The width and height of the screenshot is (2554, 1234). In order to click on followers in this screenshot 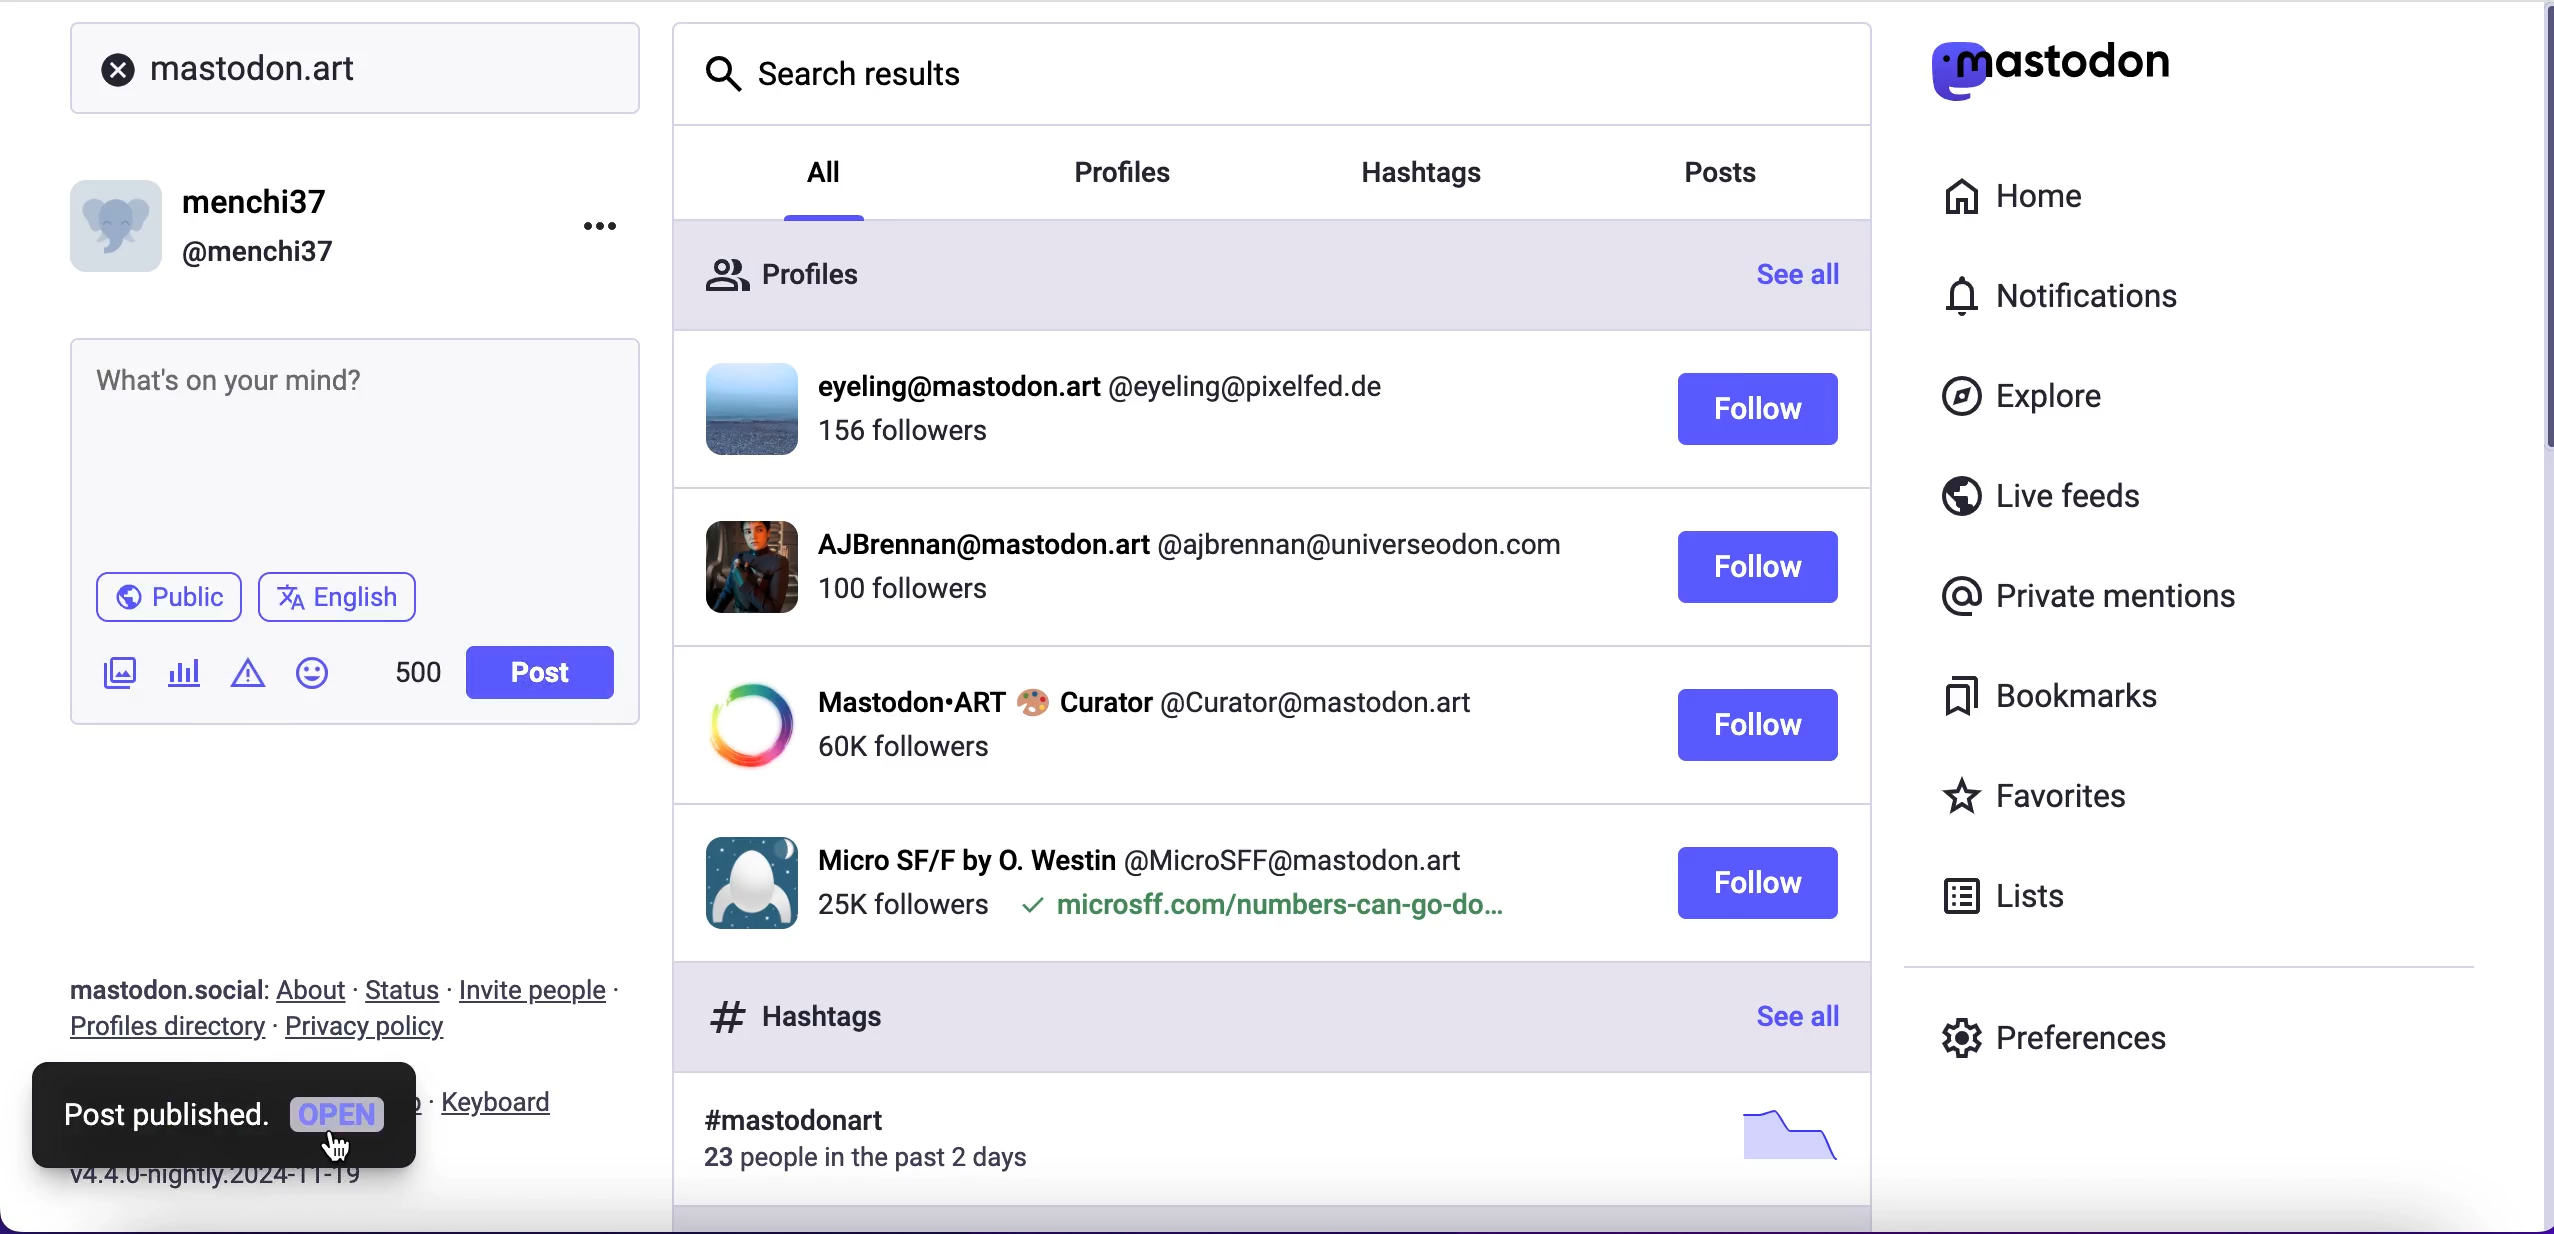, I will do `click(901, 906)`.